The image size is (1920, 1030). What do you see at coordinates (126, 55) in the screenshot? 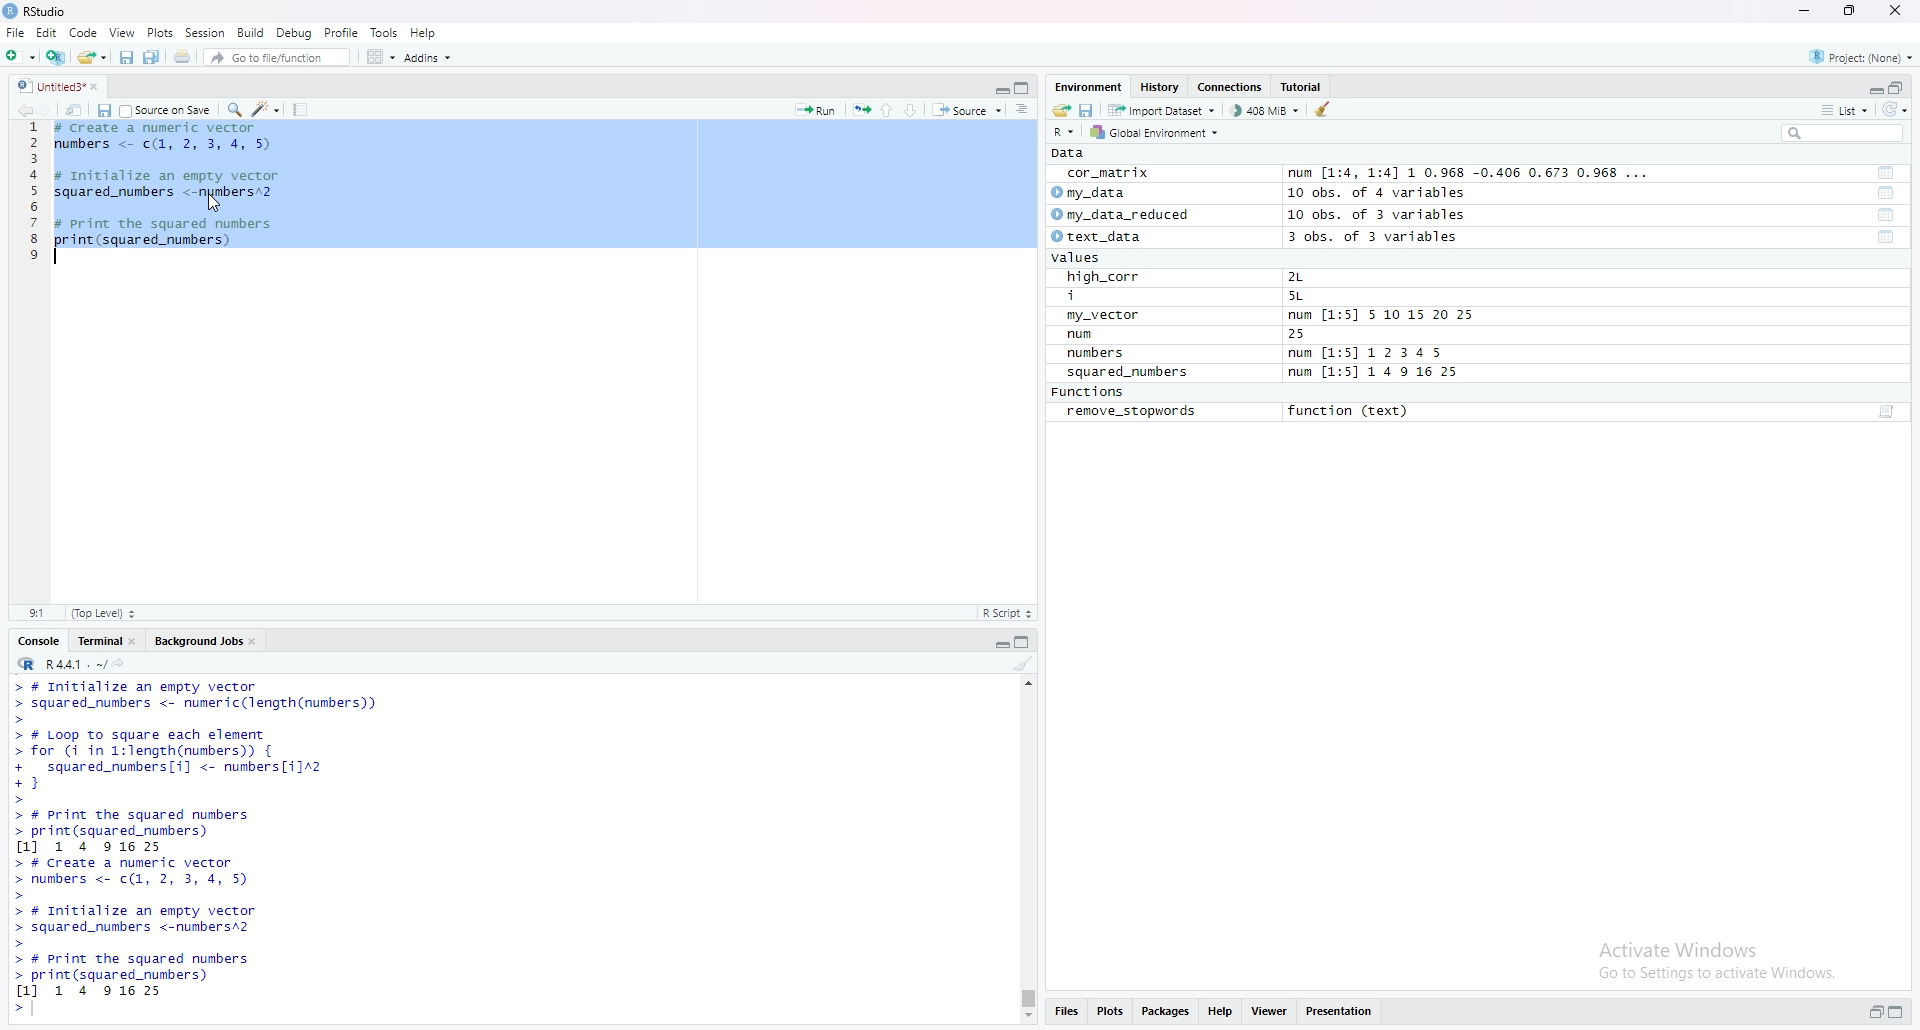
I see `Save current document` at bounding box center [126, 55].